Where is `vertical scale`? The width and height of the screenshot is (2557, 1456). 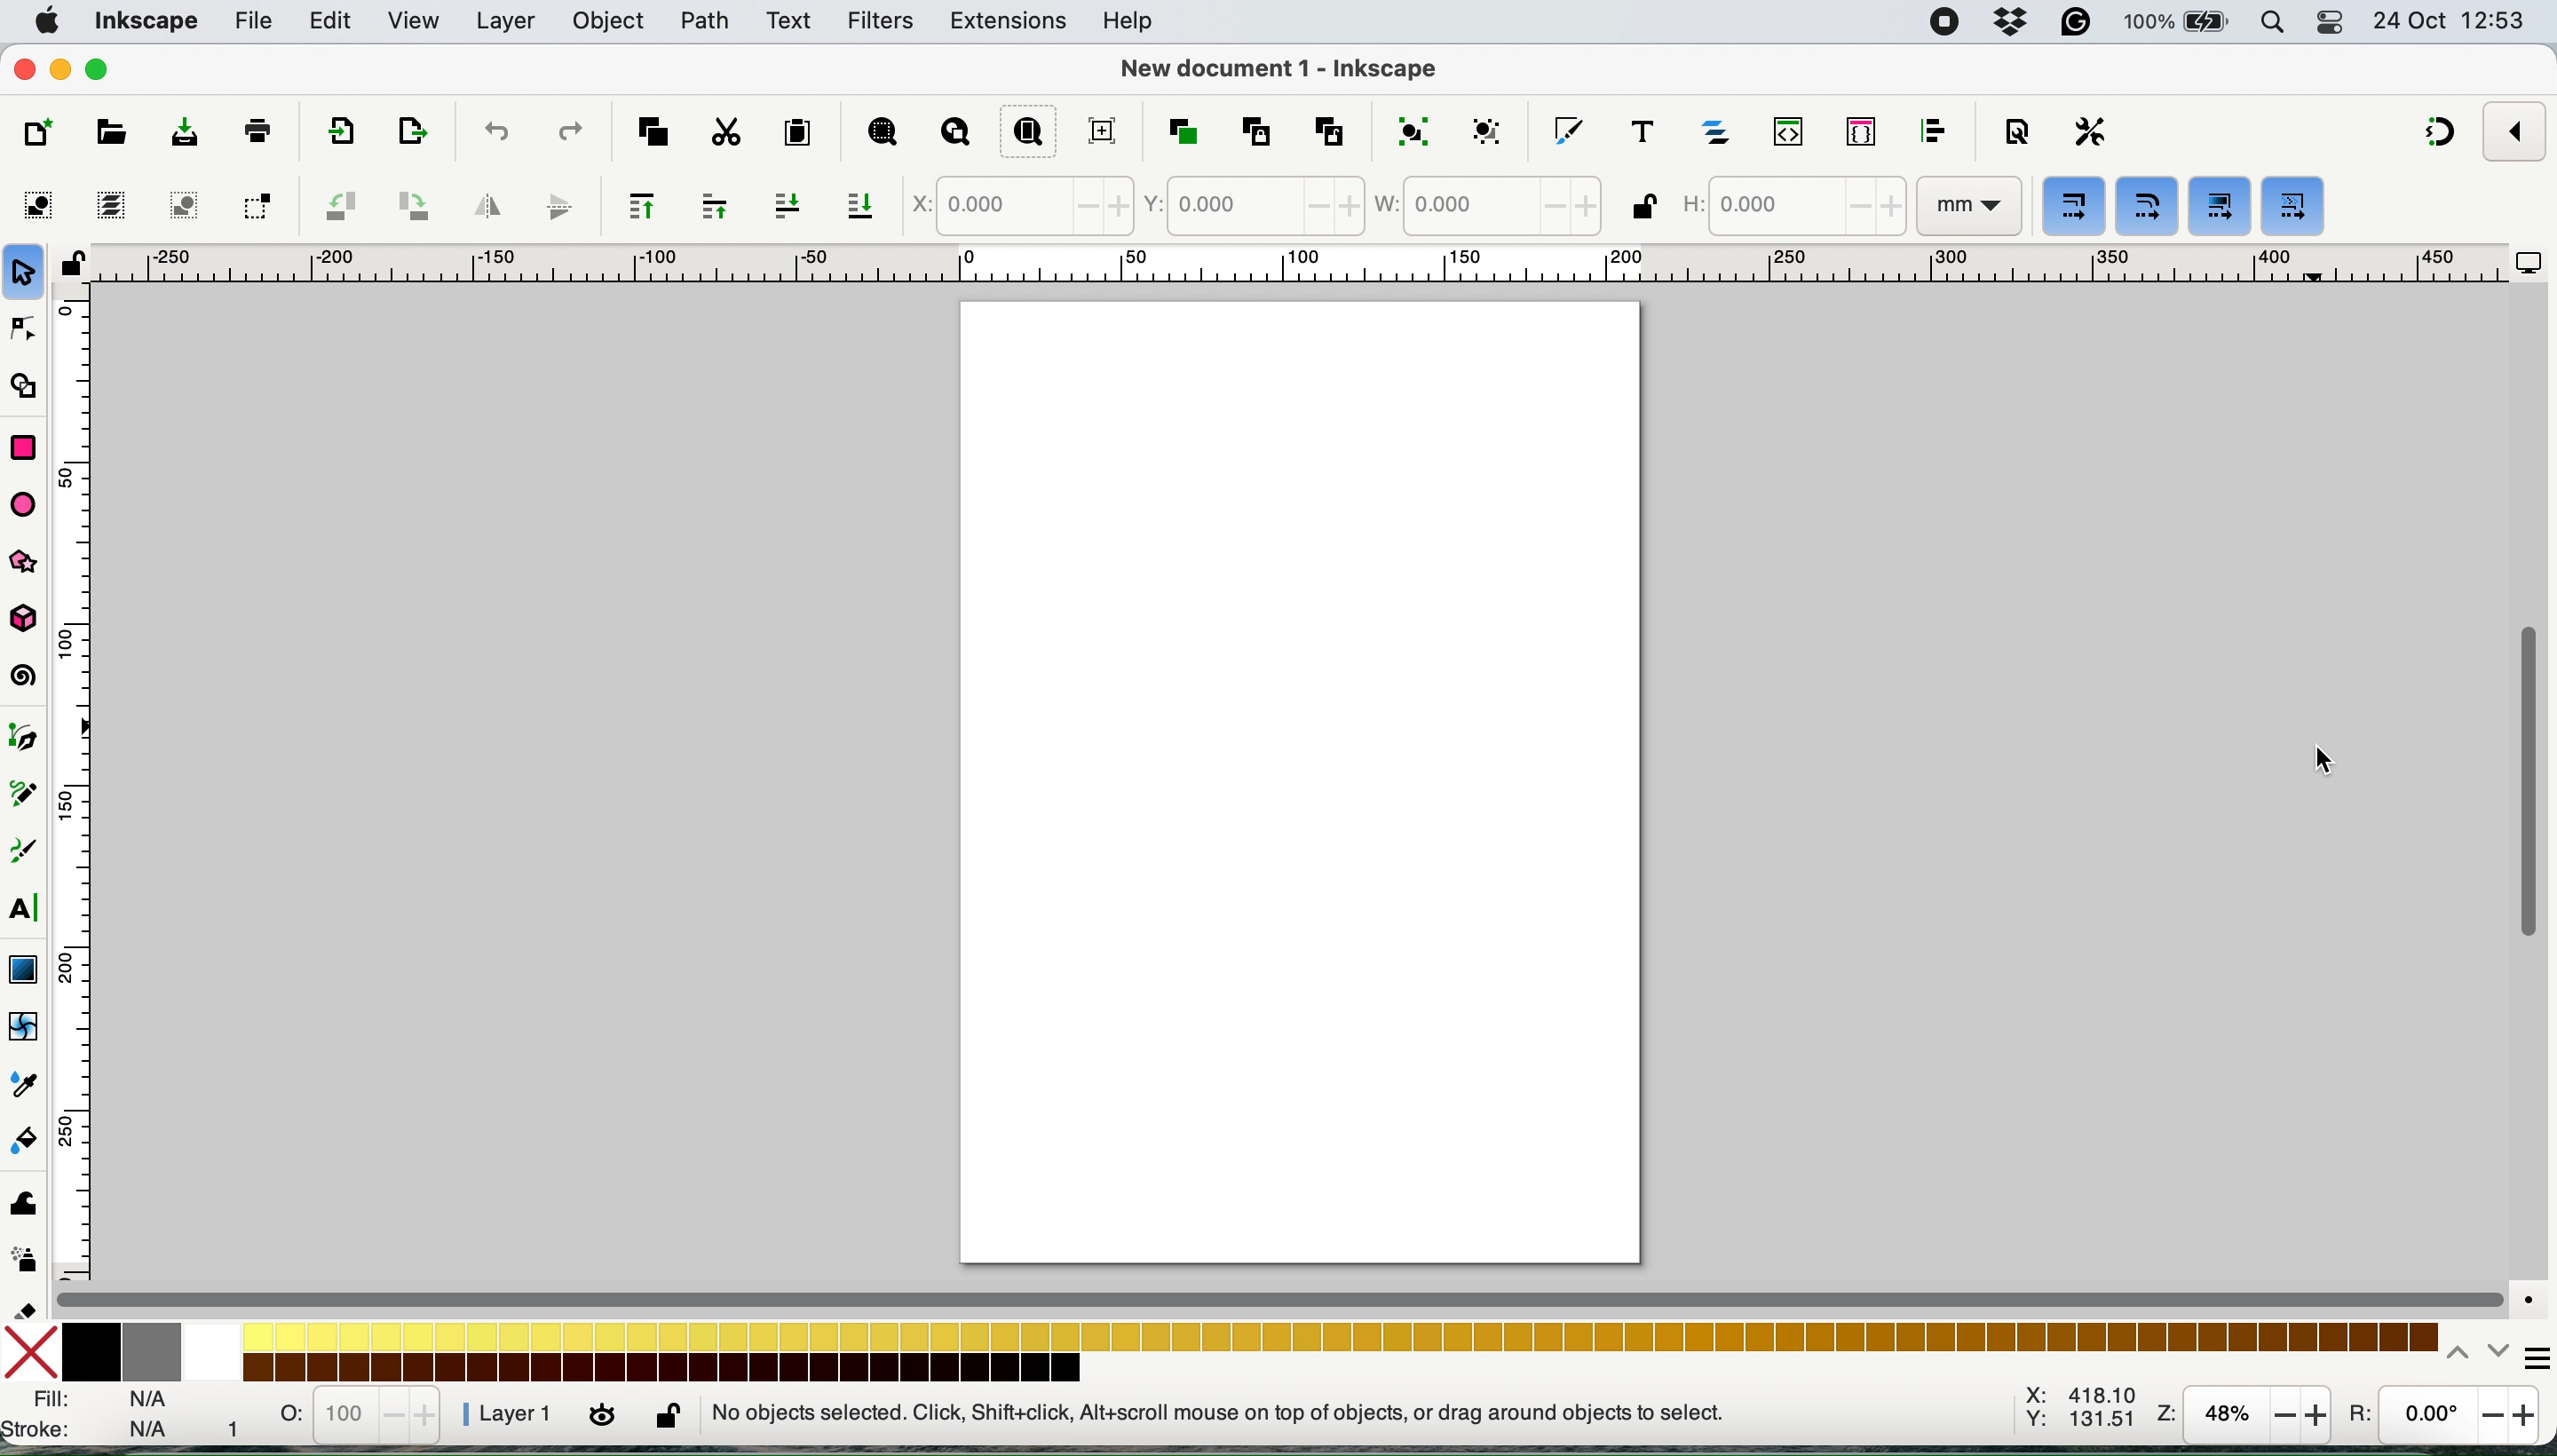
vertical scale is located at coordinates (77, 782).